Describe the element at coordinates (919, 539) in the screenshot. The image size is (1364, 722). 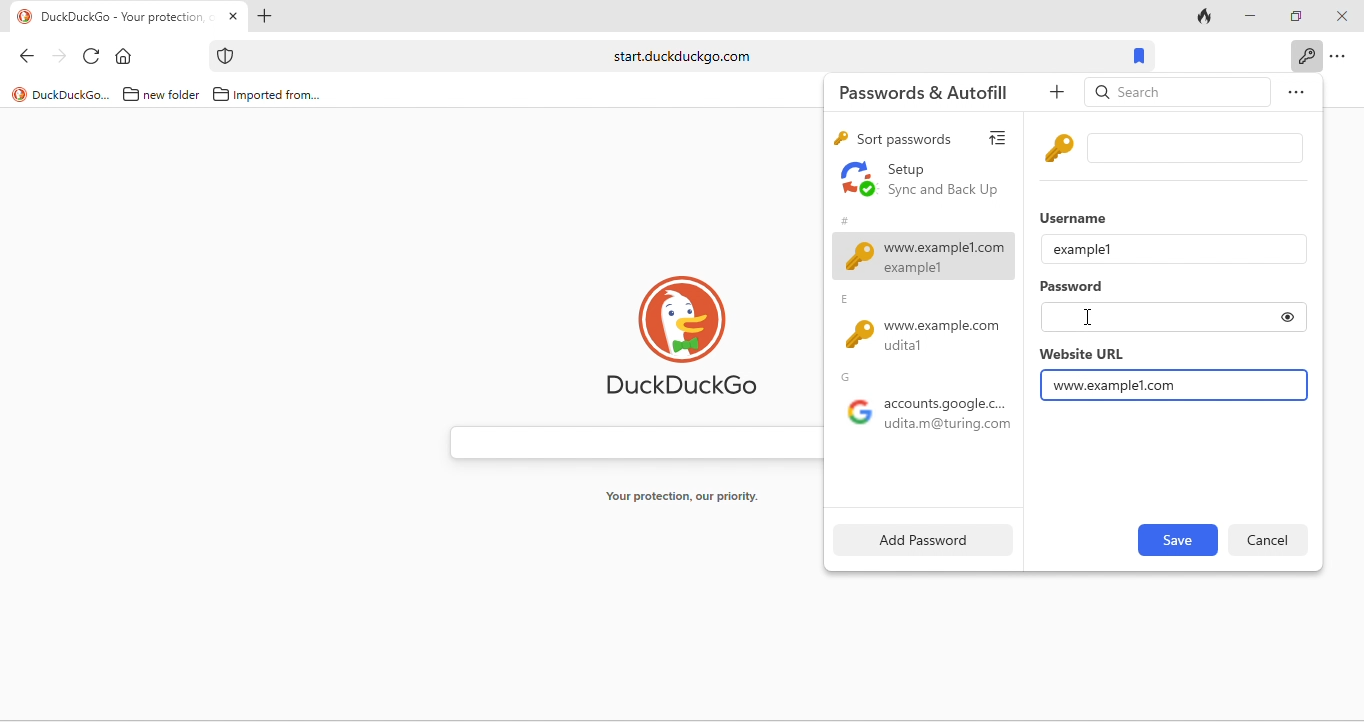
I see `add password` at that location.